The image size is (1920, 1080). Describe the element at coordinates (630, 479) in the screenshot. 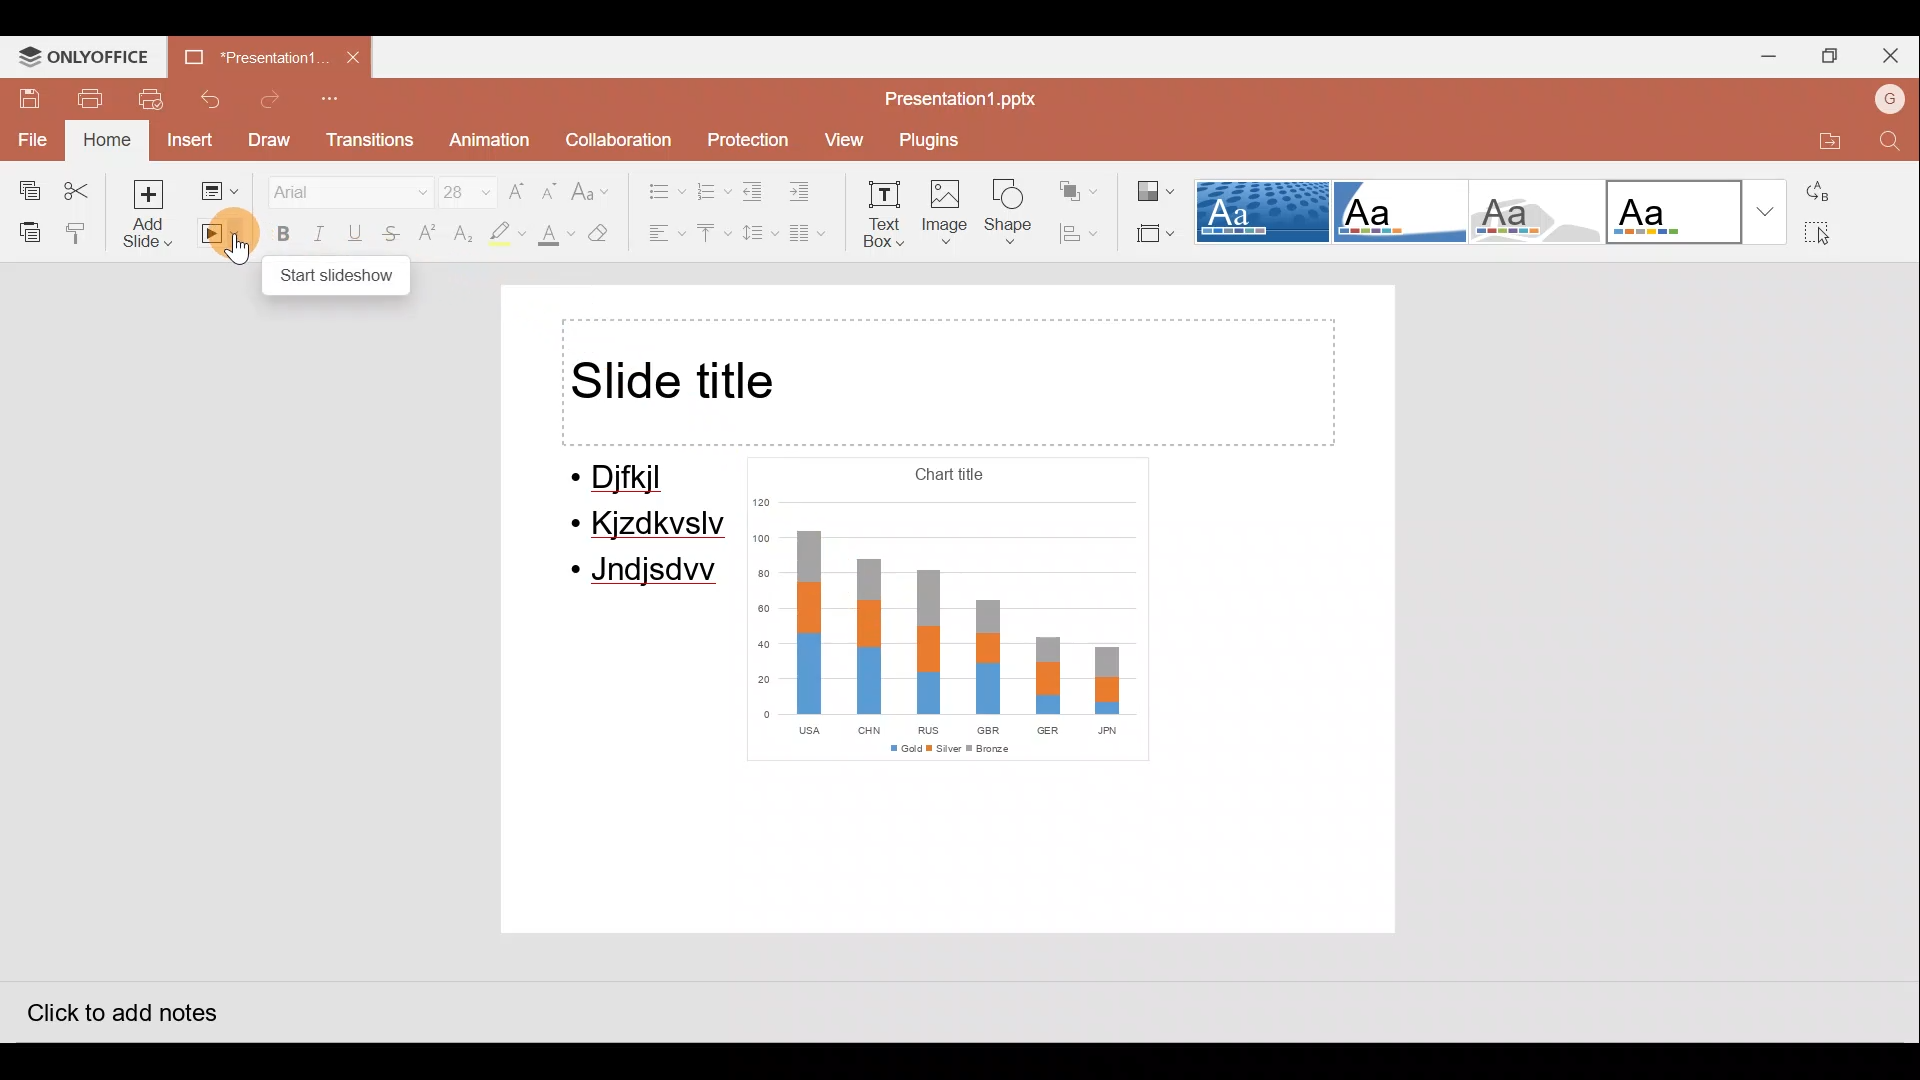

I see `Djfkjl` at that location.